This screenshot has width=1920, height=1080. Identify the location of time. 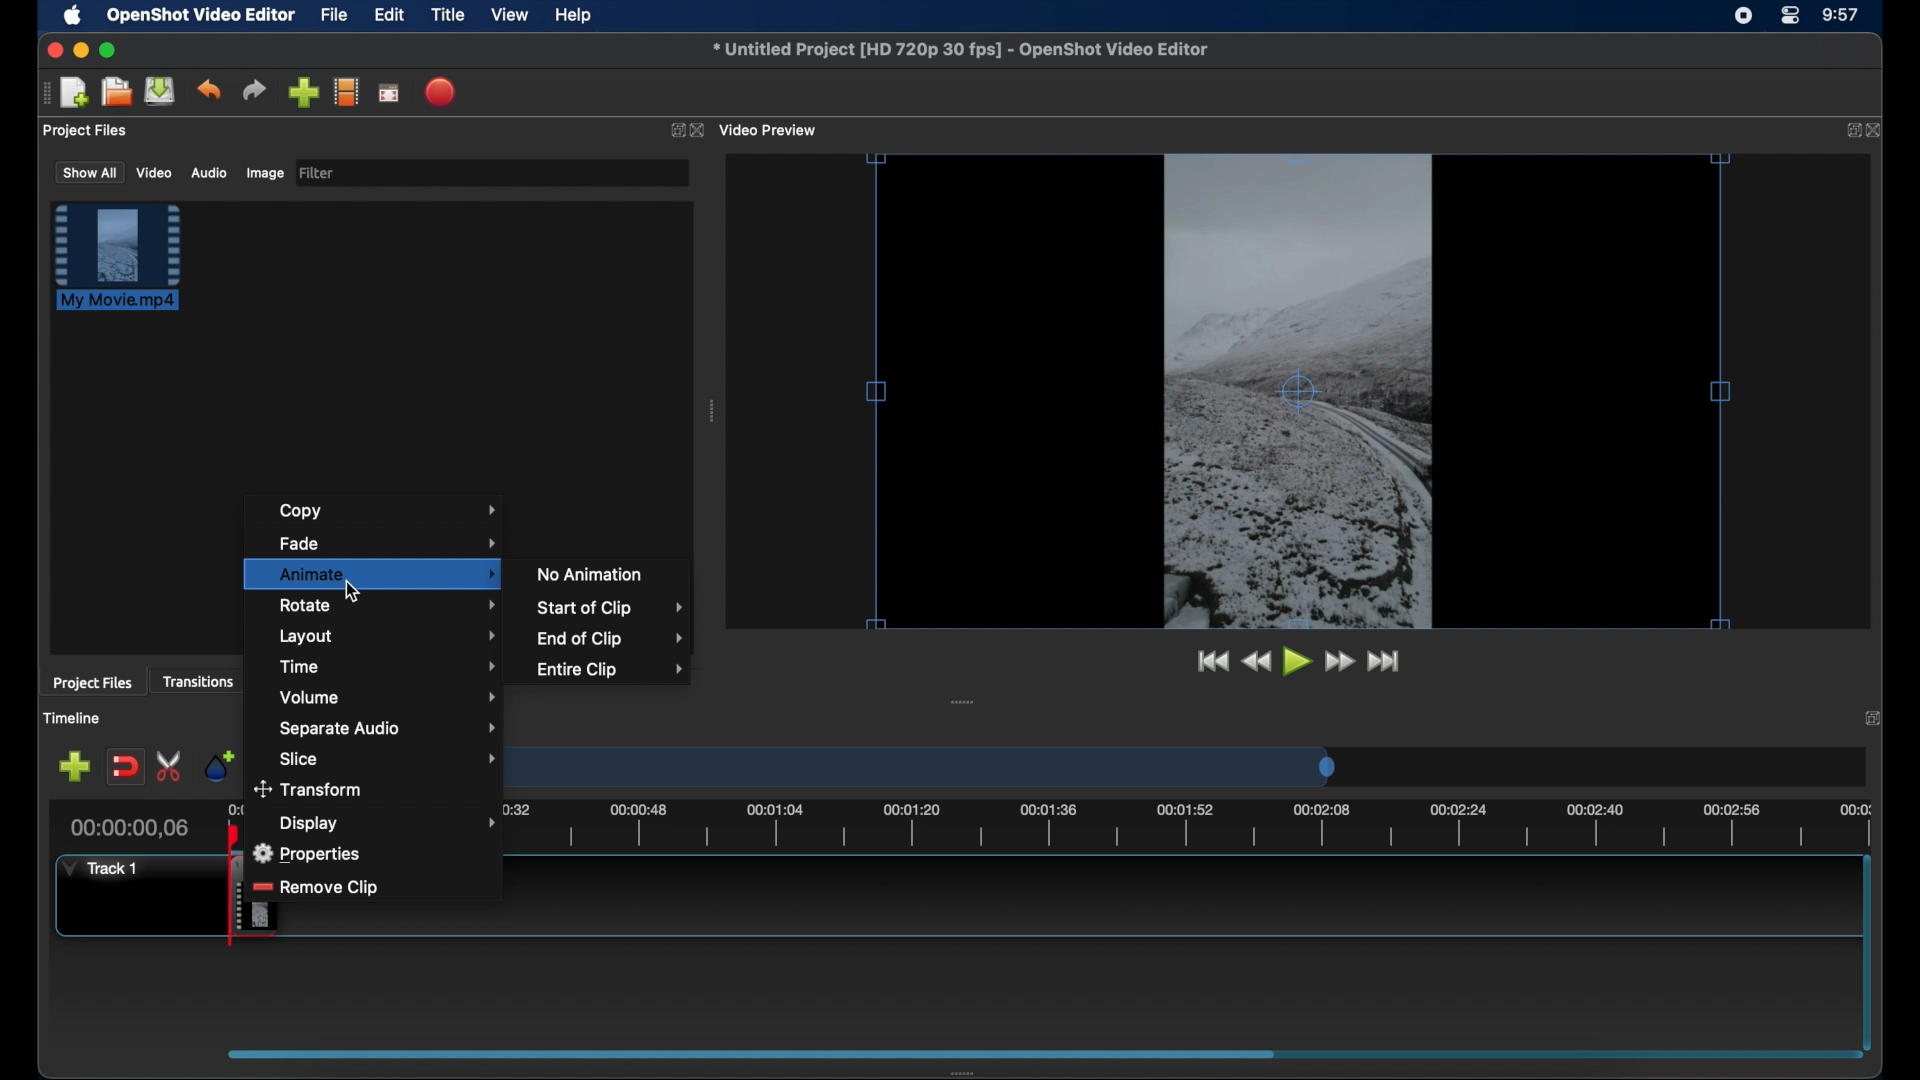
(1842, 16).